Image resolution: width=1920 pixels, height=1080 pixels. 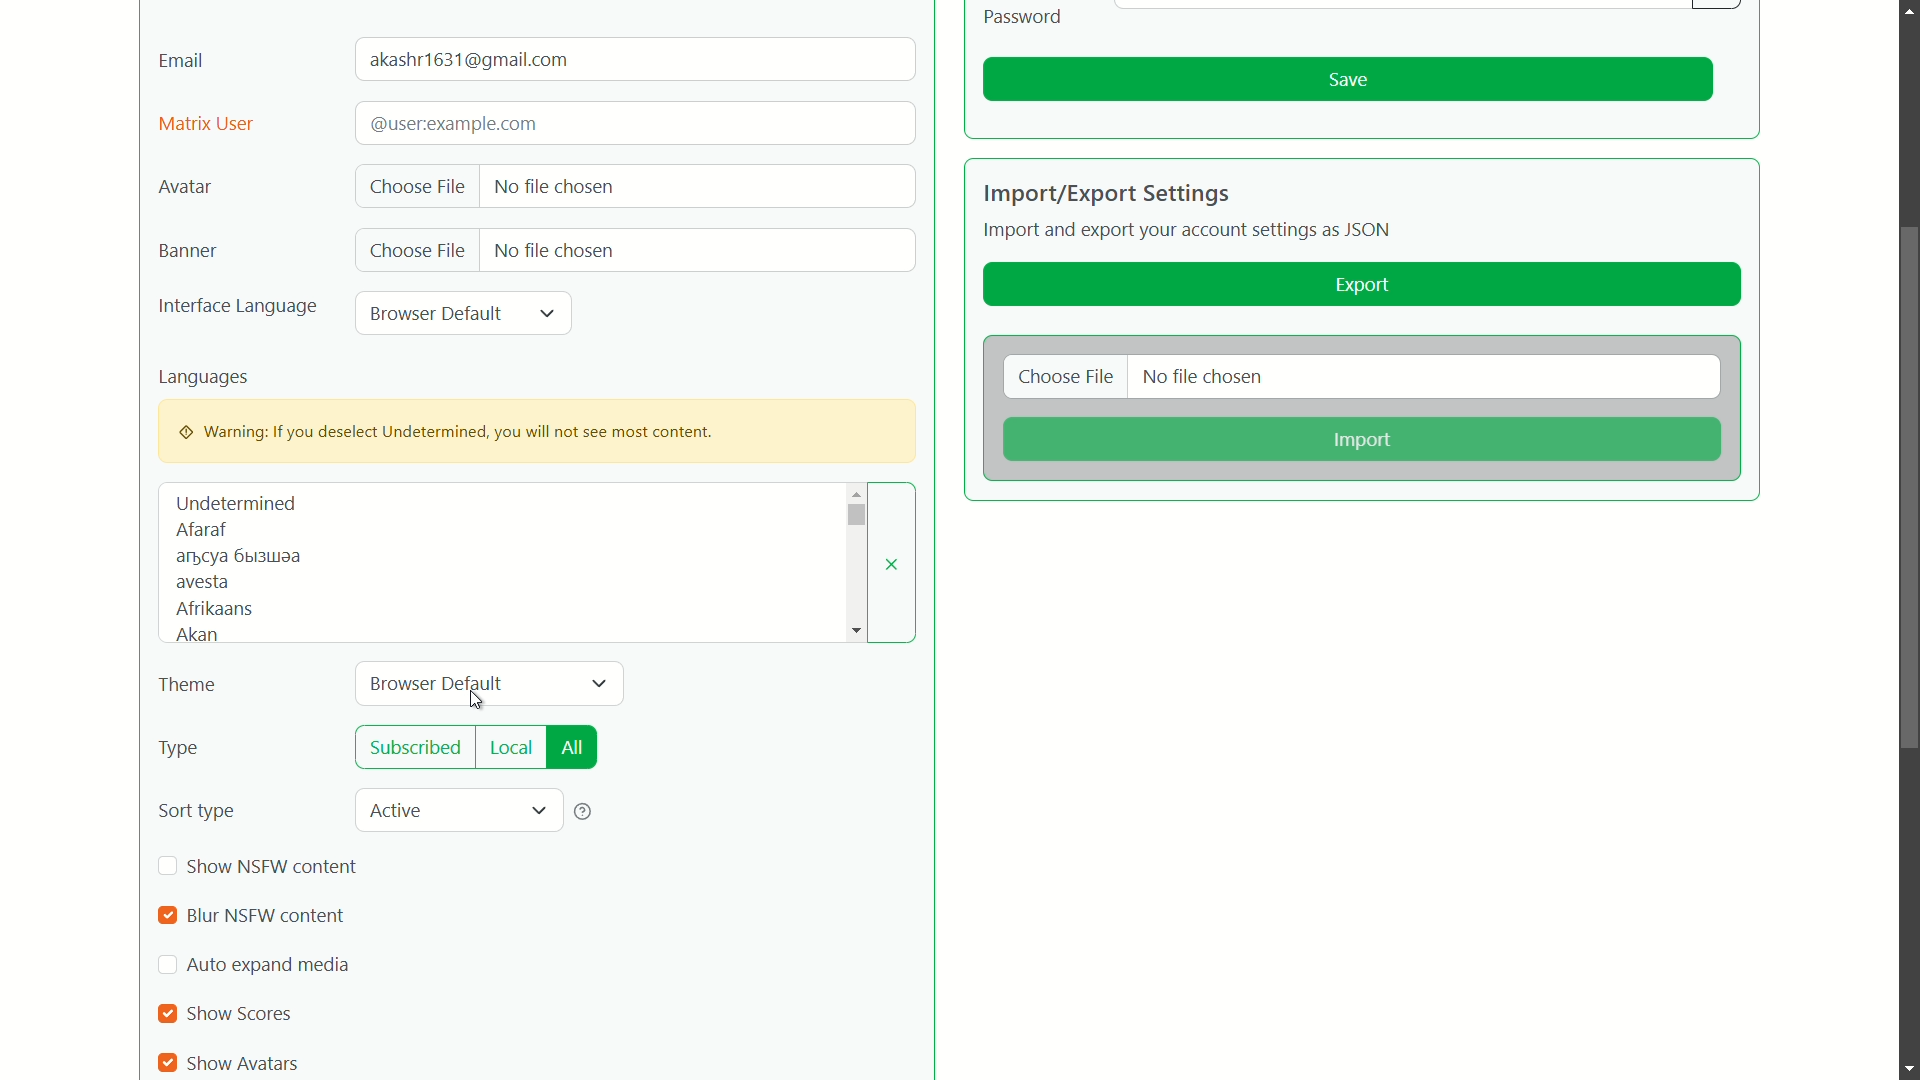 What do you see at coordinates (166, 917) in the screenshot?
I see `checkbox` at bounding box center [166, 917].